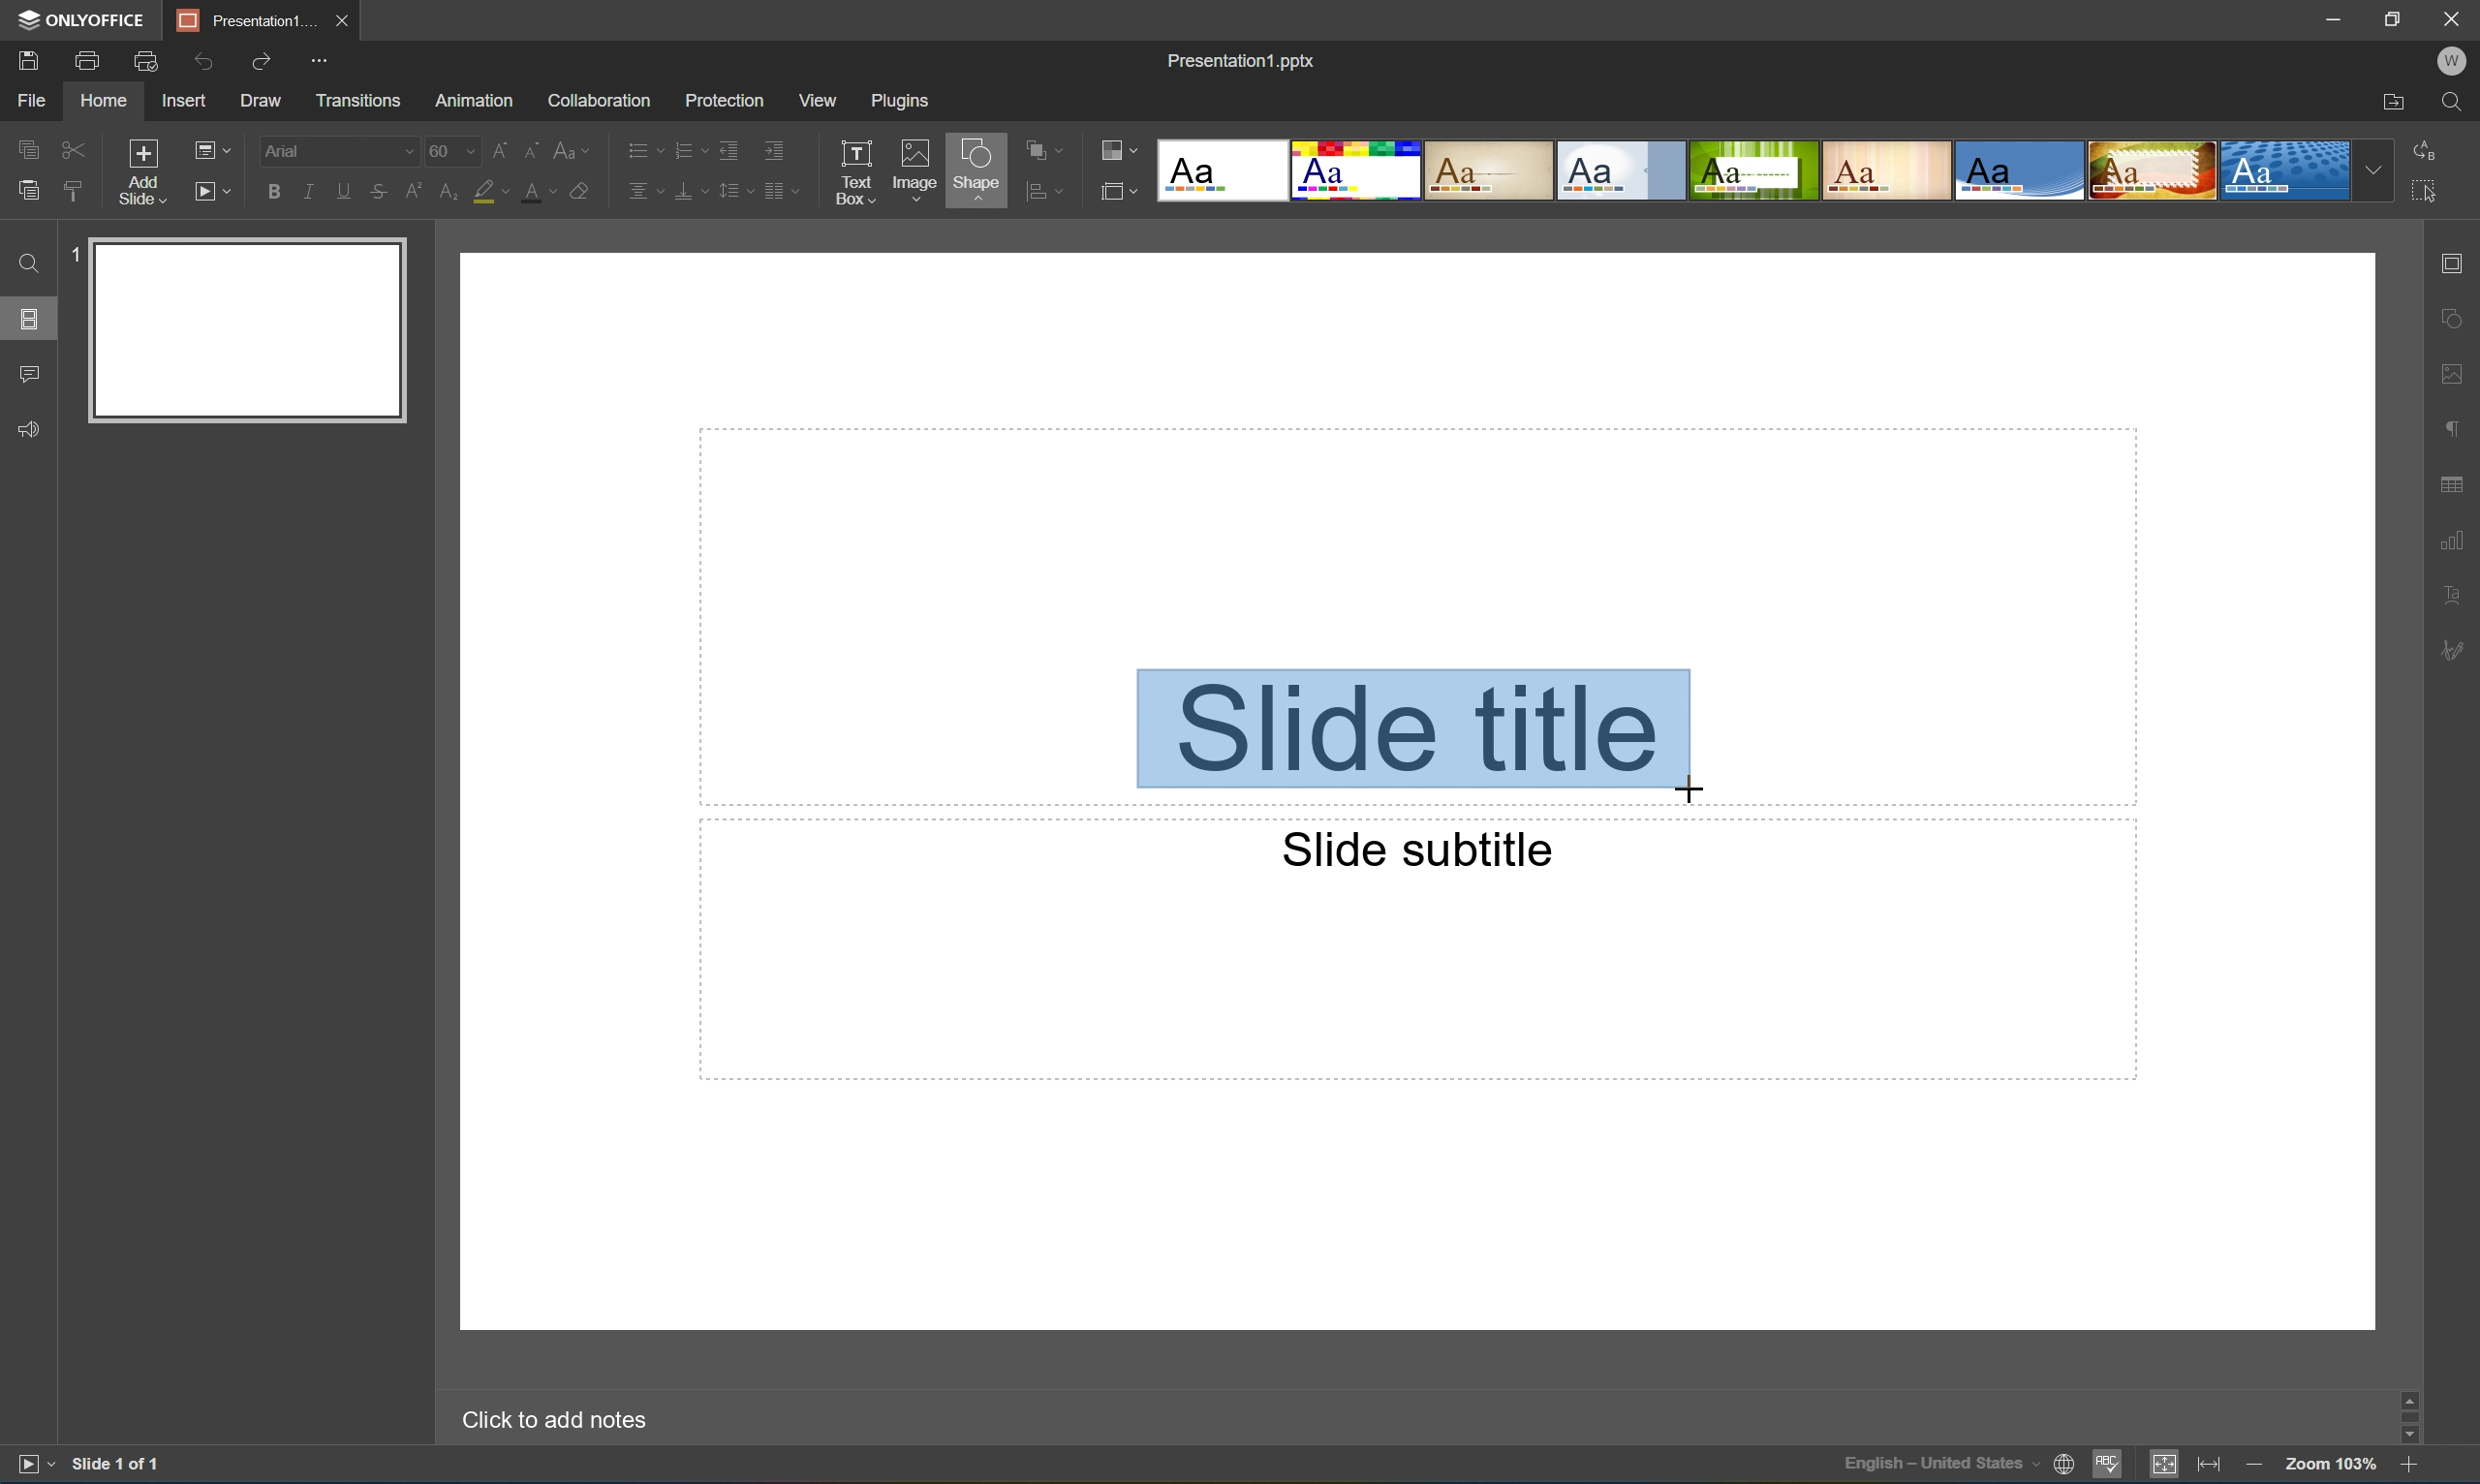  I want to click on Image, so click(910, 166).